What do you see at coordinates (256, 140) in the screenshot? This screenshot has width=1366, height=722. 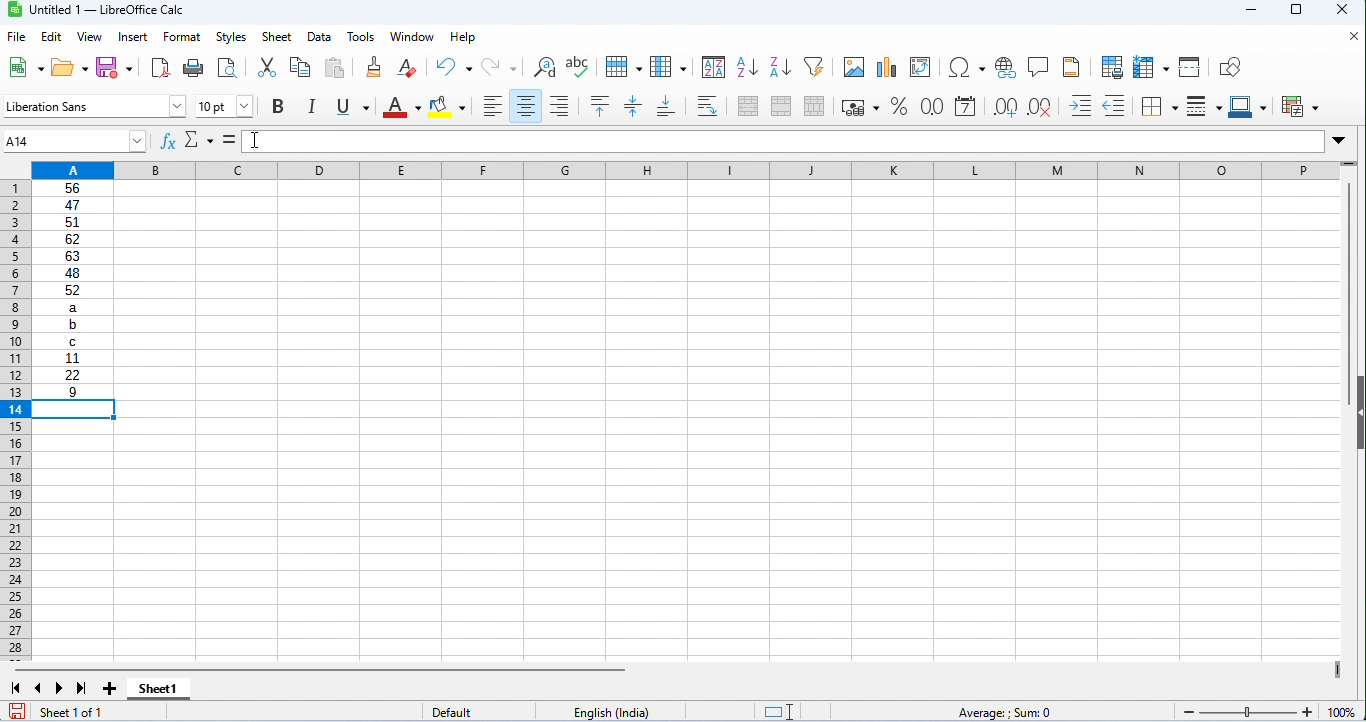 I see `Cursor` at bounding box center [256, 140].